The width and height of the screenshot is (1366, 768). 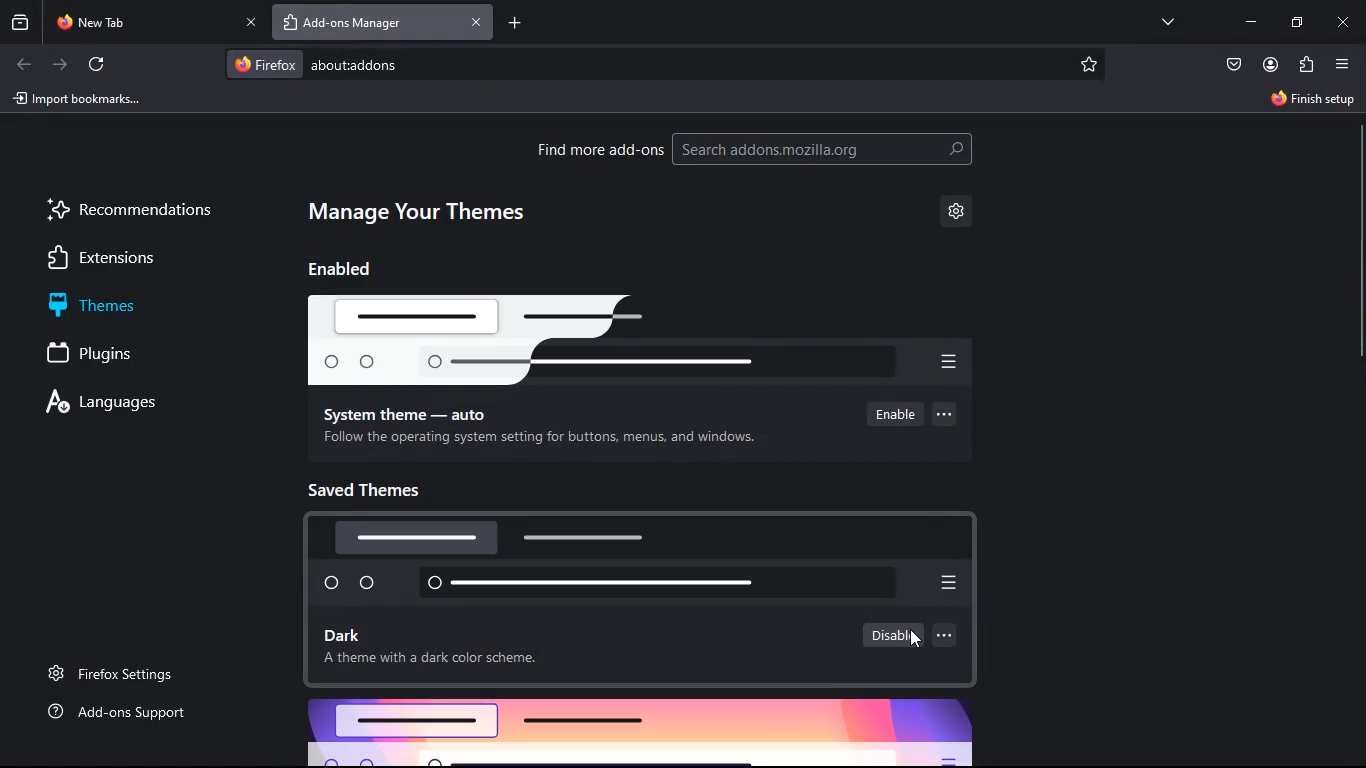 What do you see at coordinates (128, 400) in the screenshot?
I see `languages` at bounding box center [128, 400].